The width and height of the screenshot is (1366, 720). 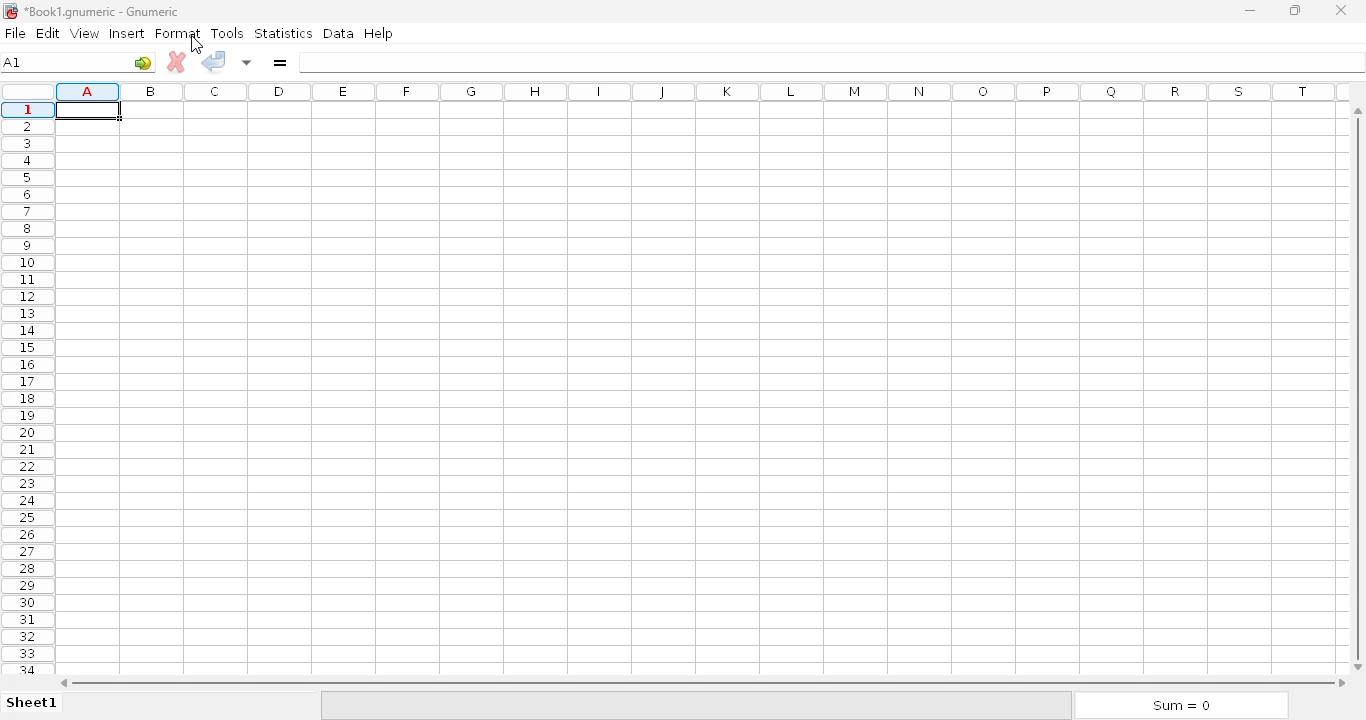 What do you see at coordinates (49, 33) in the screenshot?
I see `edit` at bounding box center [49, 33].